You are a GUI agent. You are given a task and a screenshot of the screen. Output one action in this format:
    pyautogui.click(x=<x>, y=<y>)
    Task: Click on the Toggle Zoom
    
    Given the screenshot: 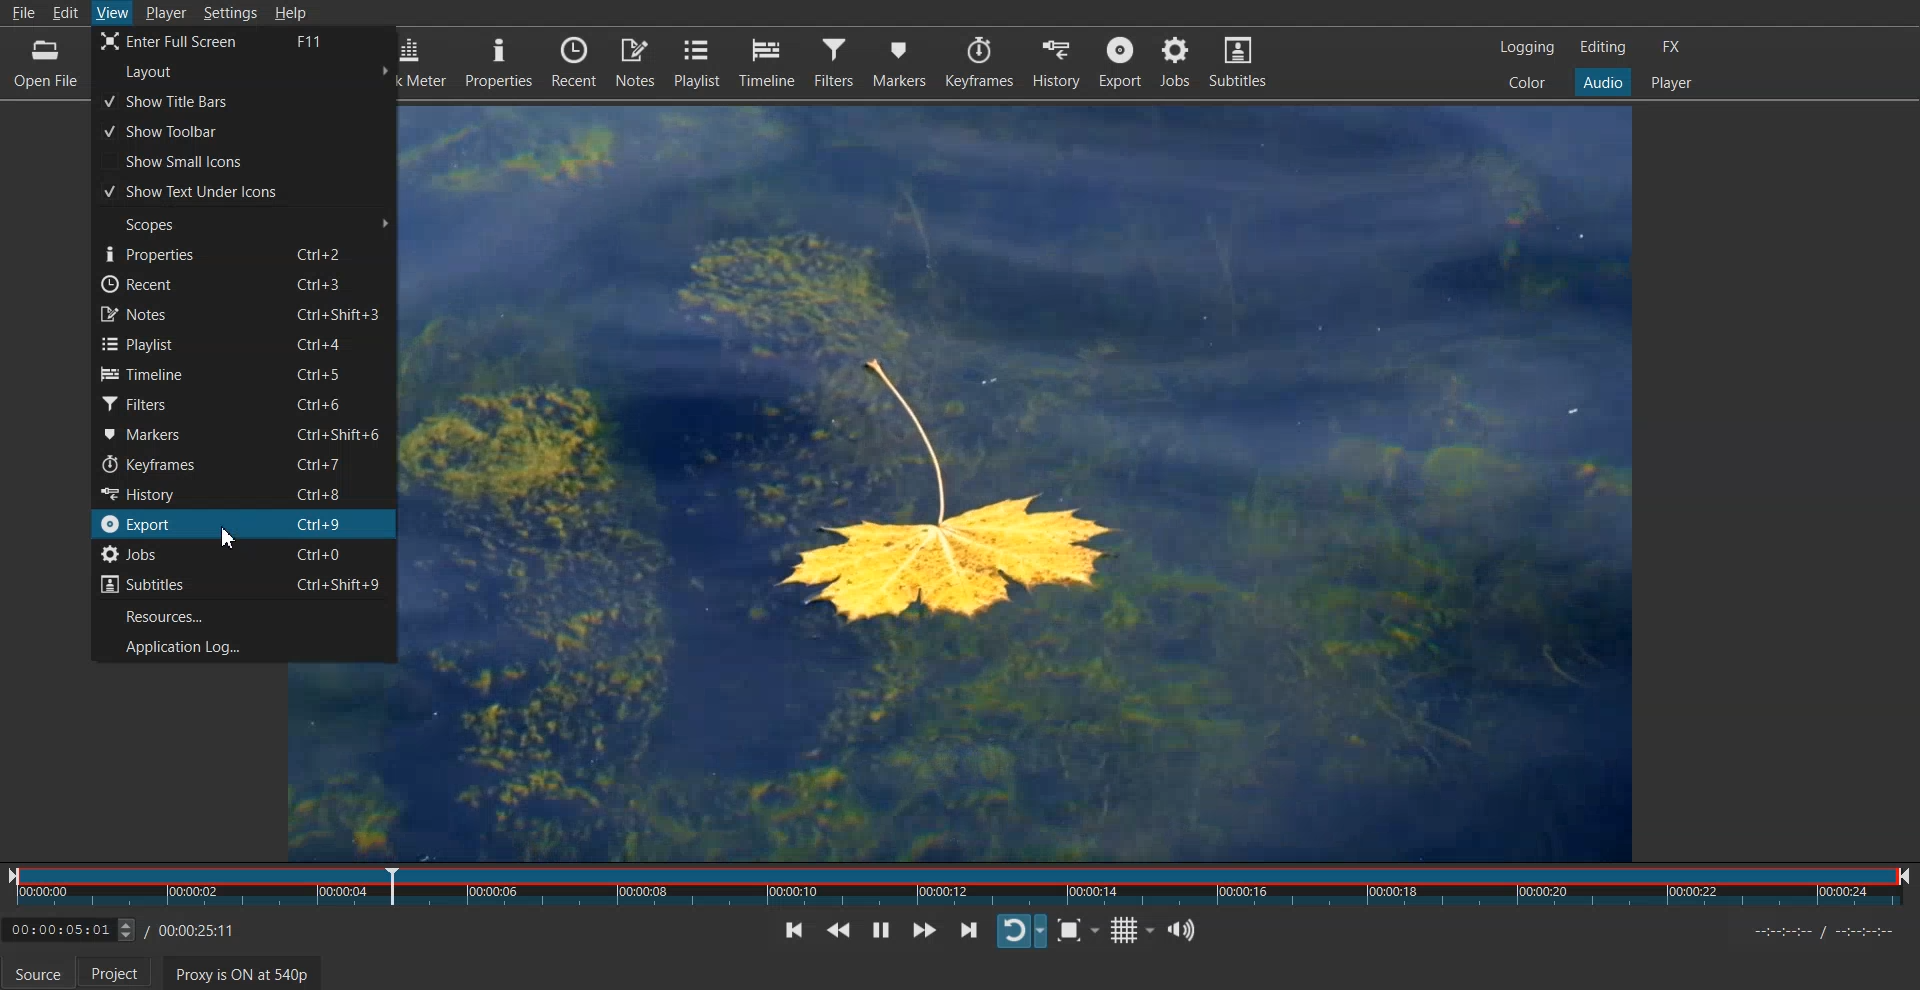 What is the action you would take?
    pyautogui.click(x=1079, y=931)
    